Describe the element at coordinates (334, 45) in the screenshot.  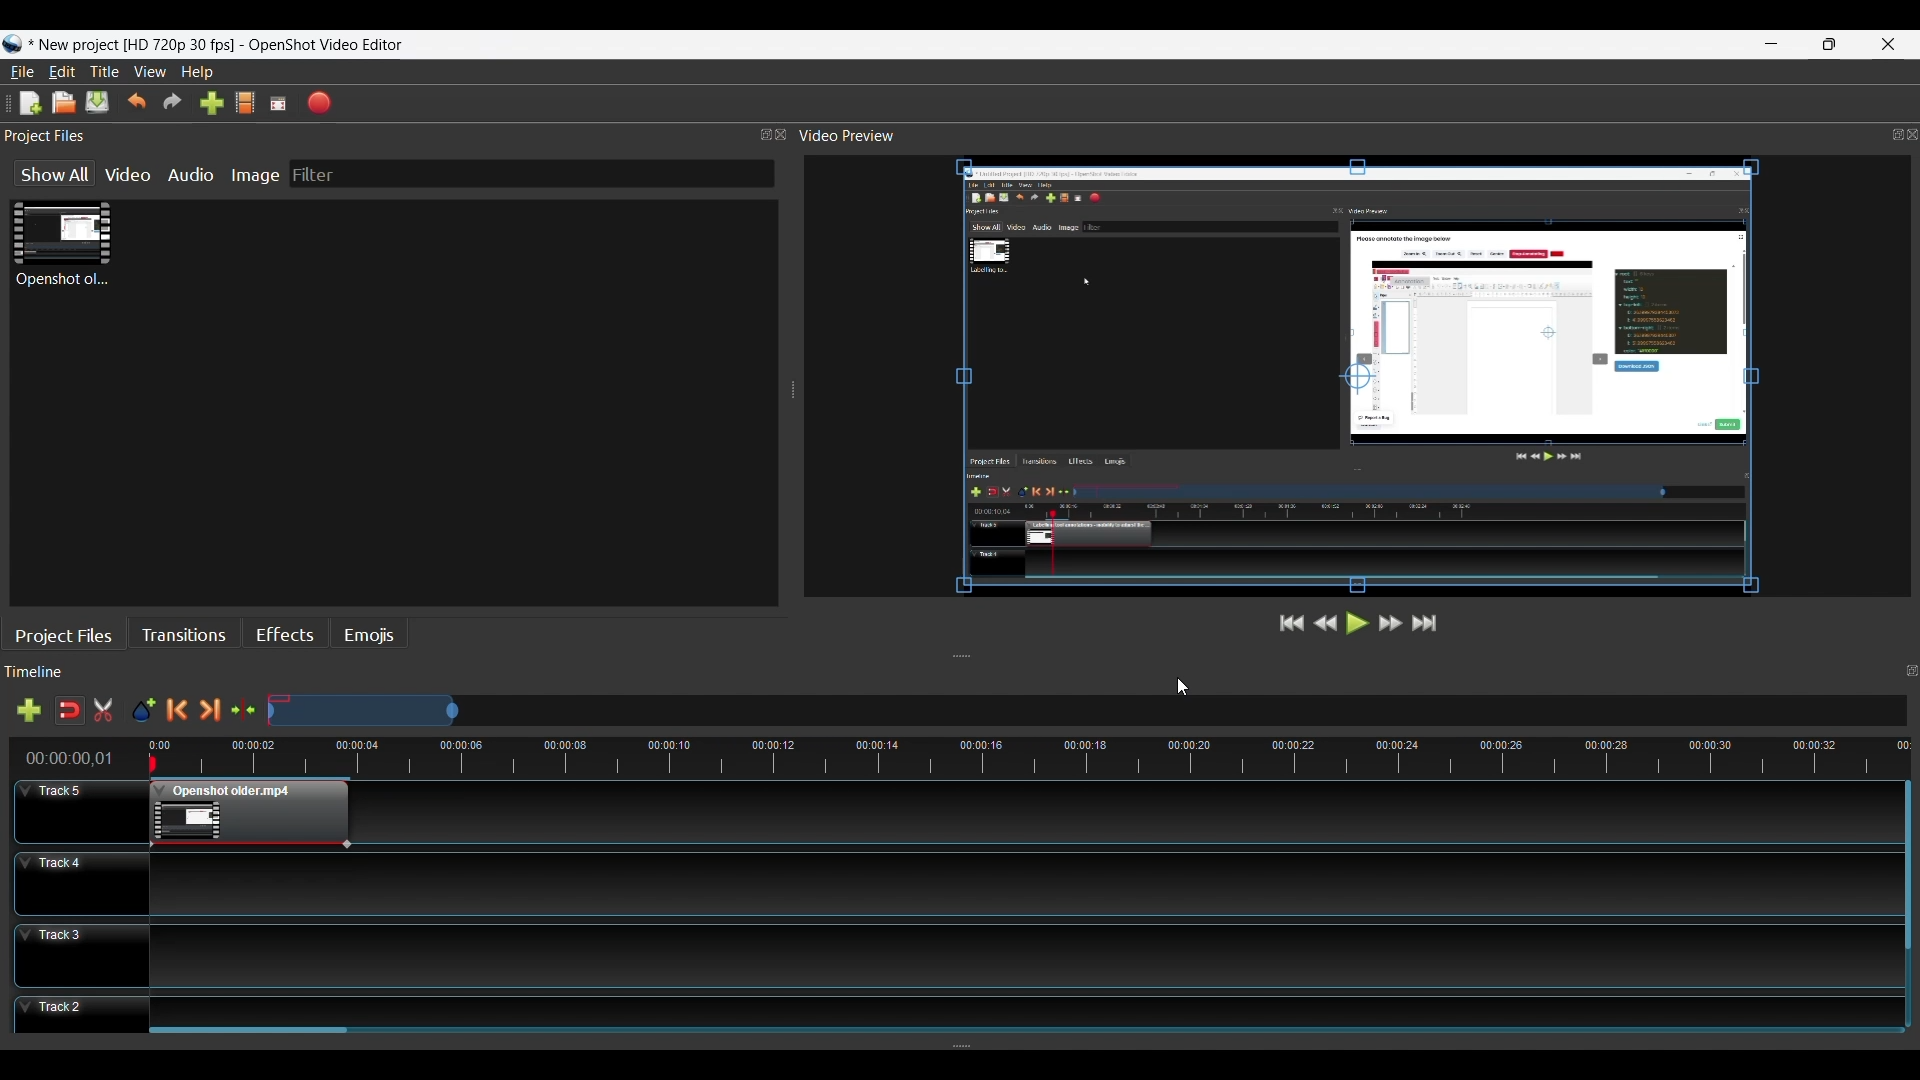
I see `OpenShot video editor` at that location.